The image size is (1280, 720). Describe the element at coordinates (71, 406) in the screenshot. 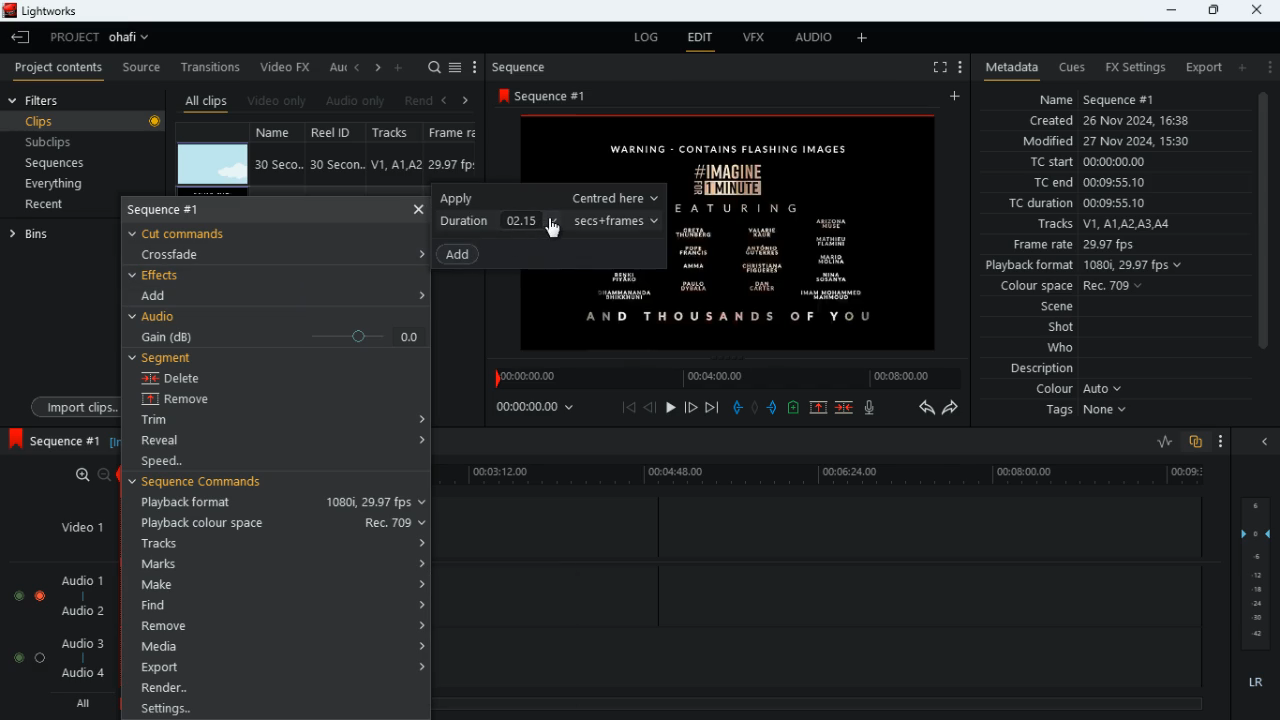

I see `import clips` at that location.